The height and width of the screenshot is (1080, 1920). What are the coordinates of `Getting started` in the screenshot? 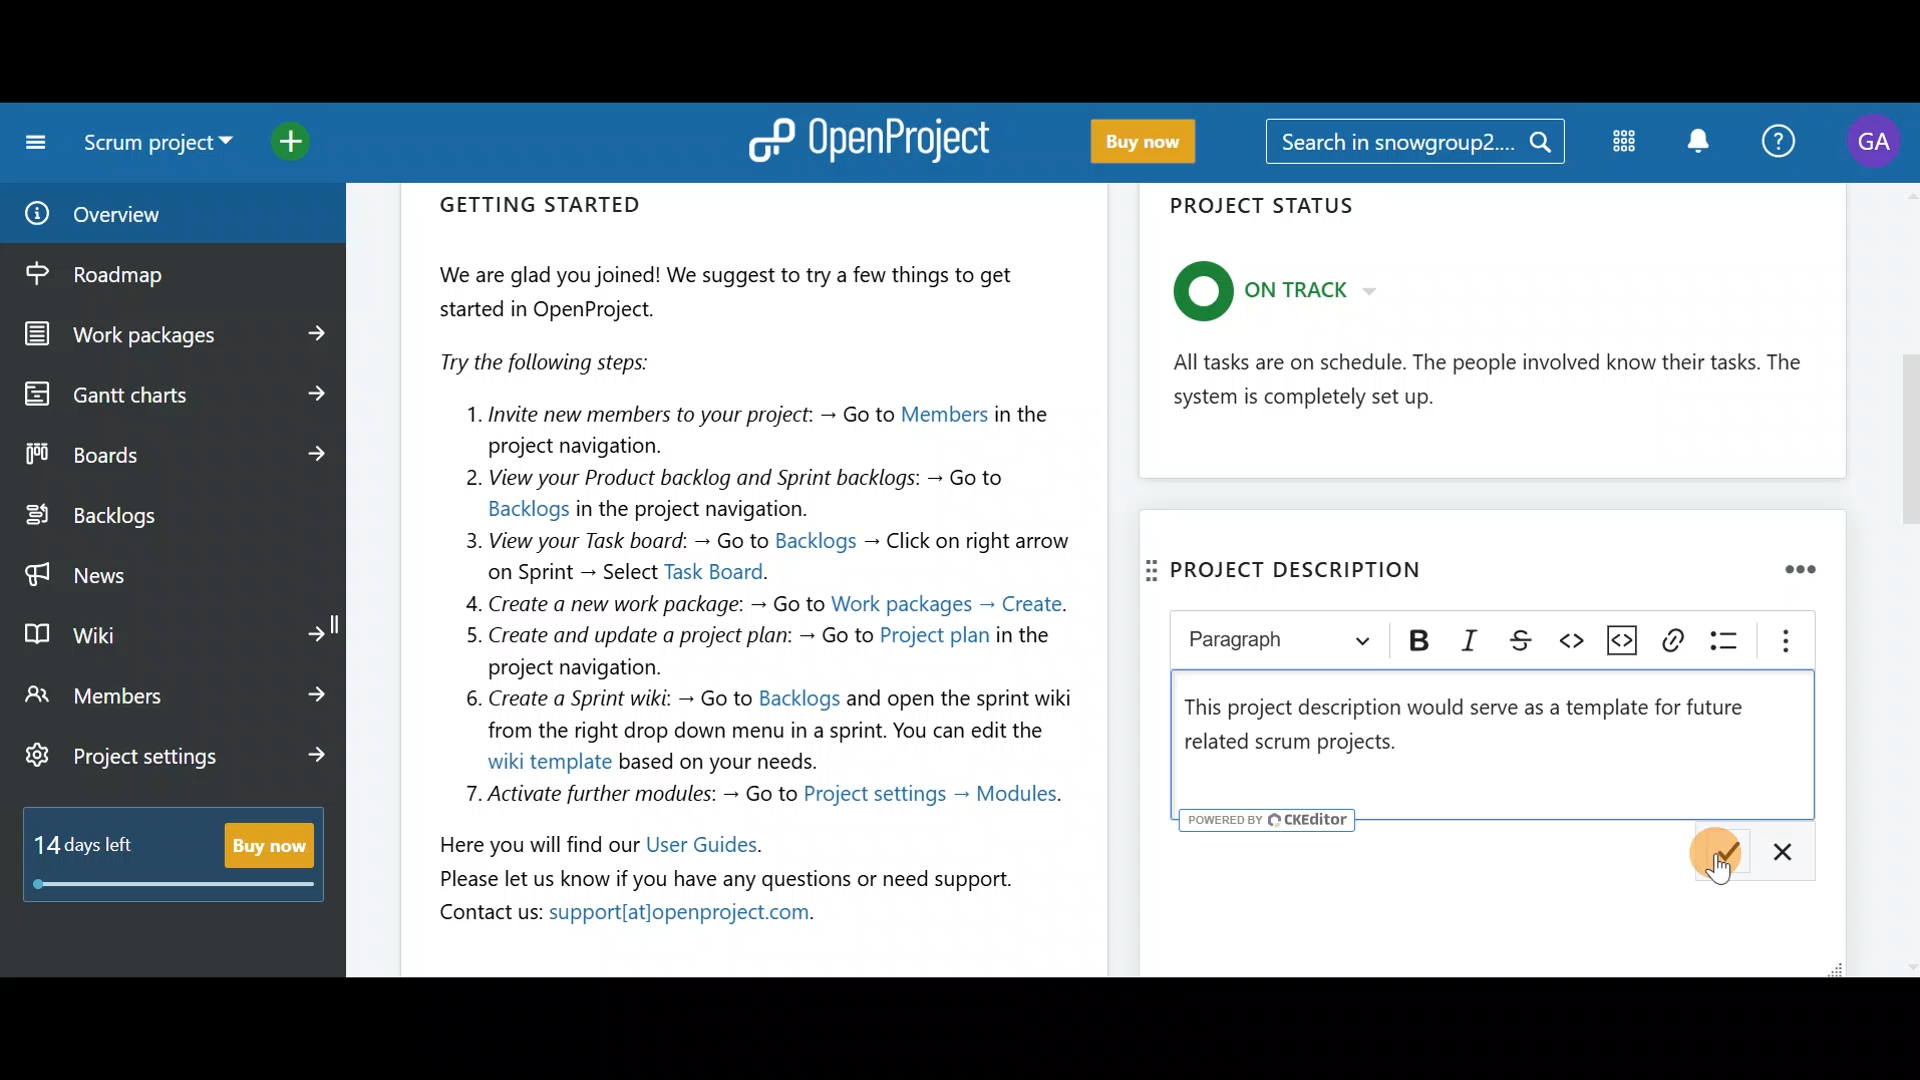 It's located at (756, 565).